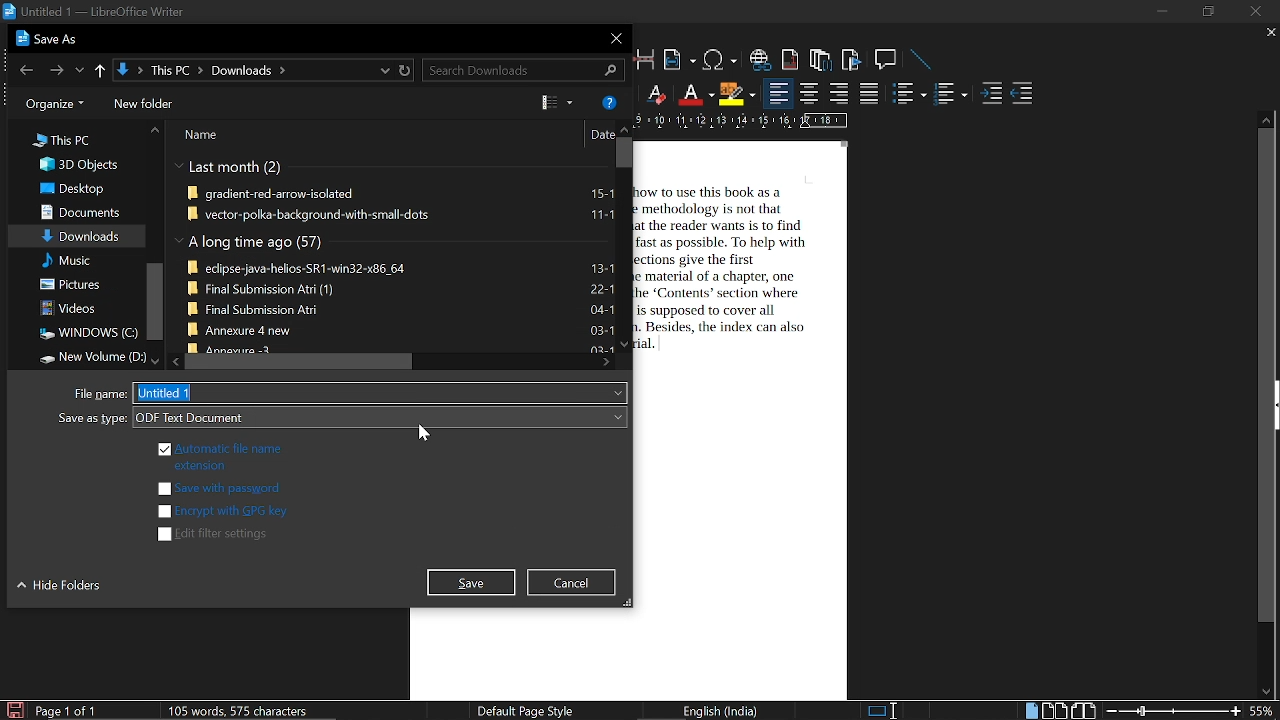 This screenshot has height=720, width=1280. Describe the element at coordinates (216, 535) in the screenshot. I see `edit filter settings` at that location.